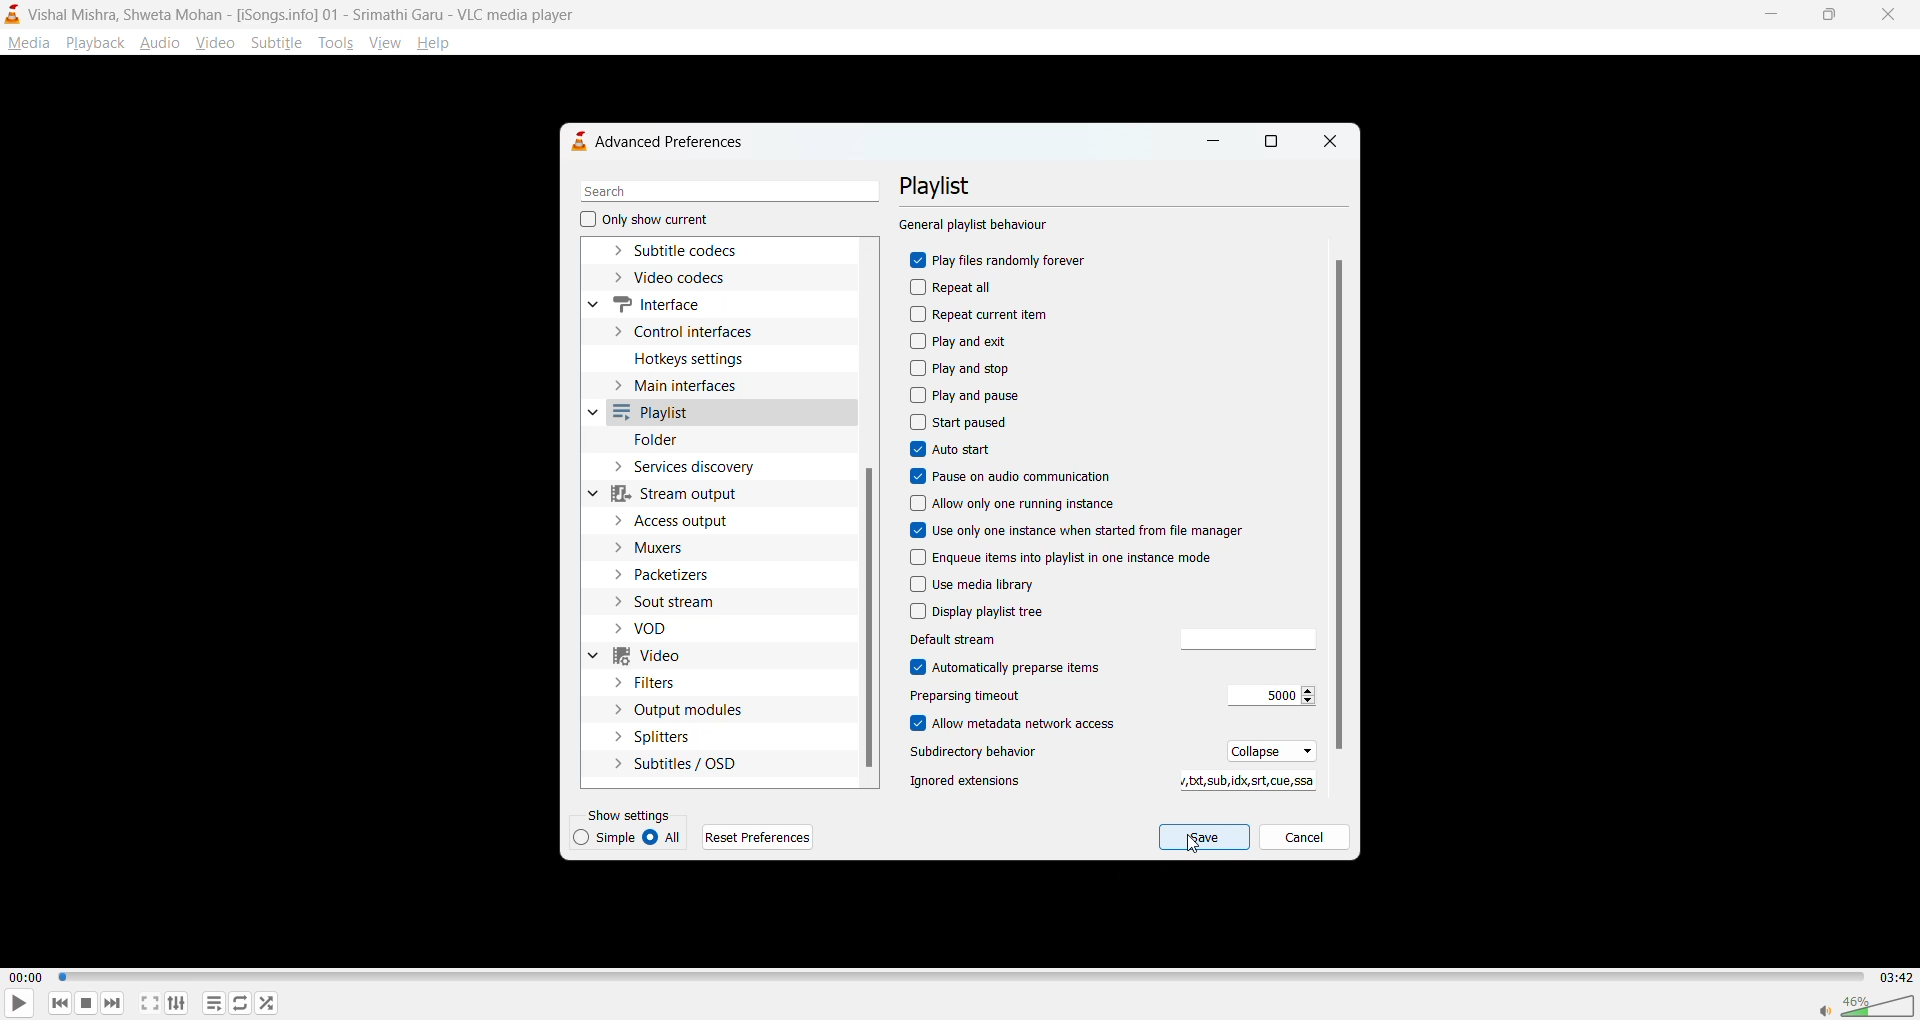  I want to click on interface, so click(659, 302).